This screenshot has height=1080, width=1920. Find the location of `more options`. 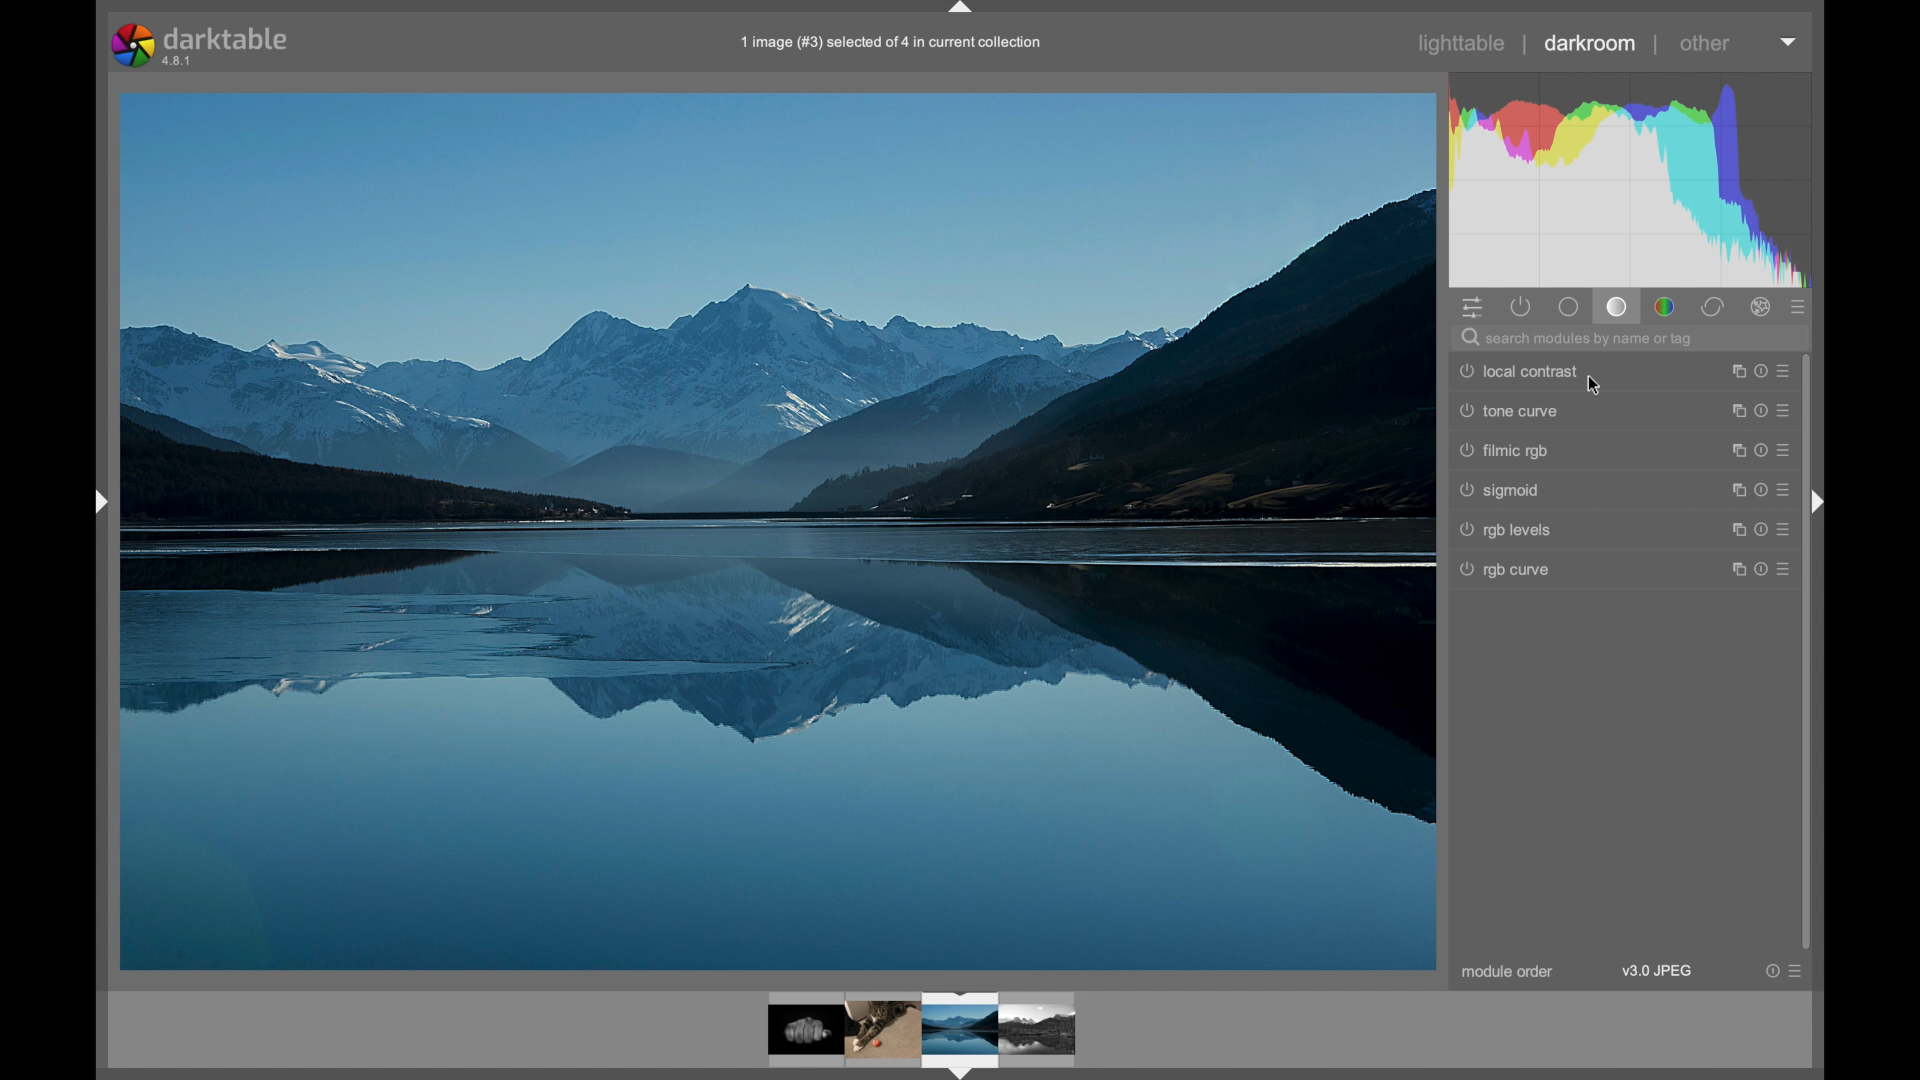

more options is located at coordinates (1760, 490).